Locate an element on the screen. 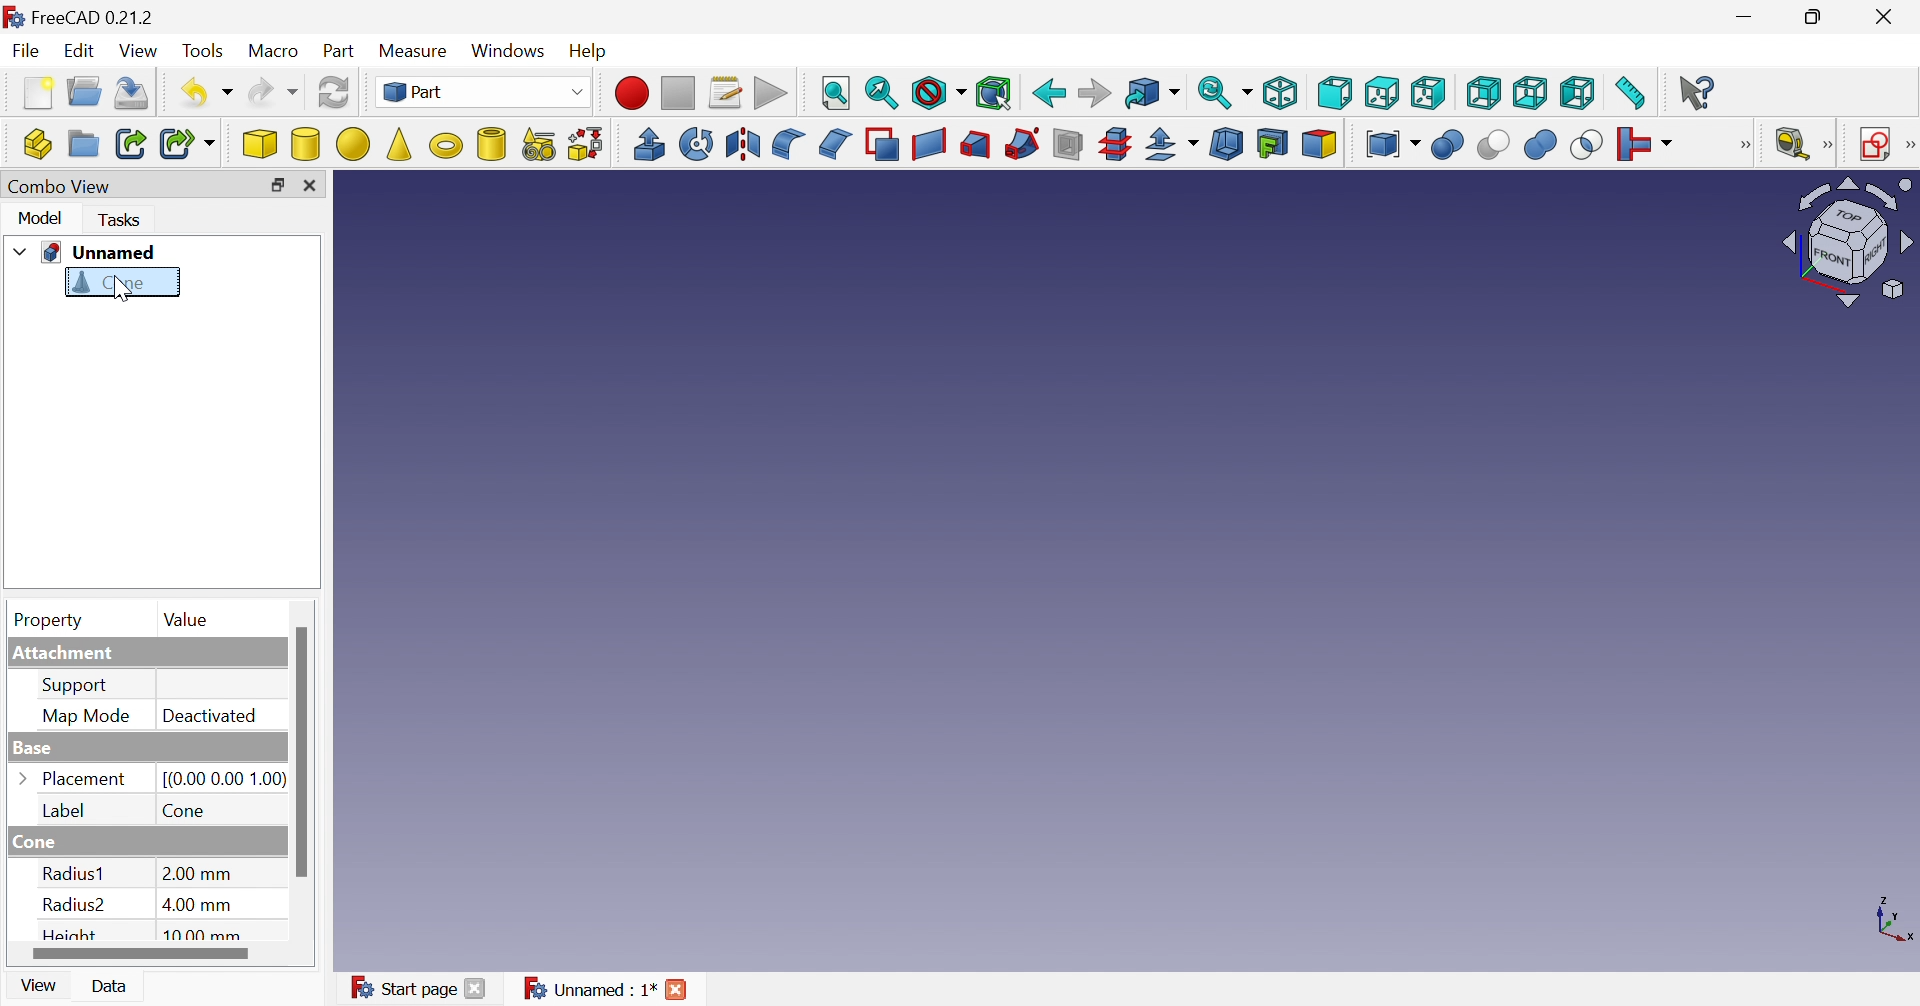 The height and width of the screenshot is (1006, 1920). Offset: is located at coordinates (1173, 145).